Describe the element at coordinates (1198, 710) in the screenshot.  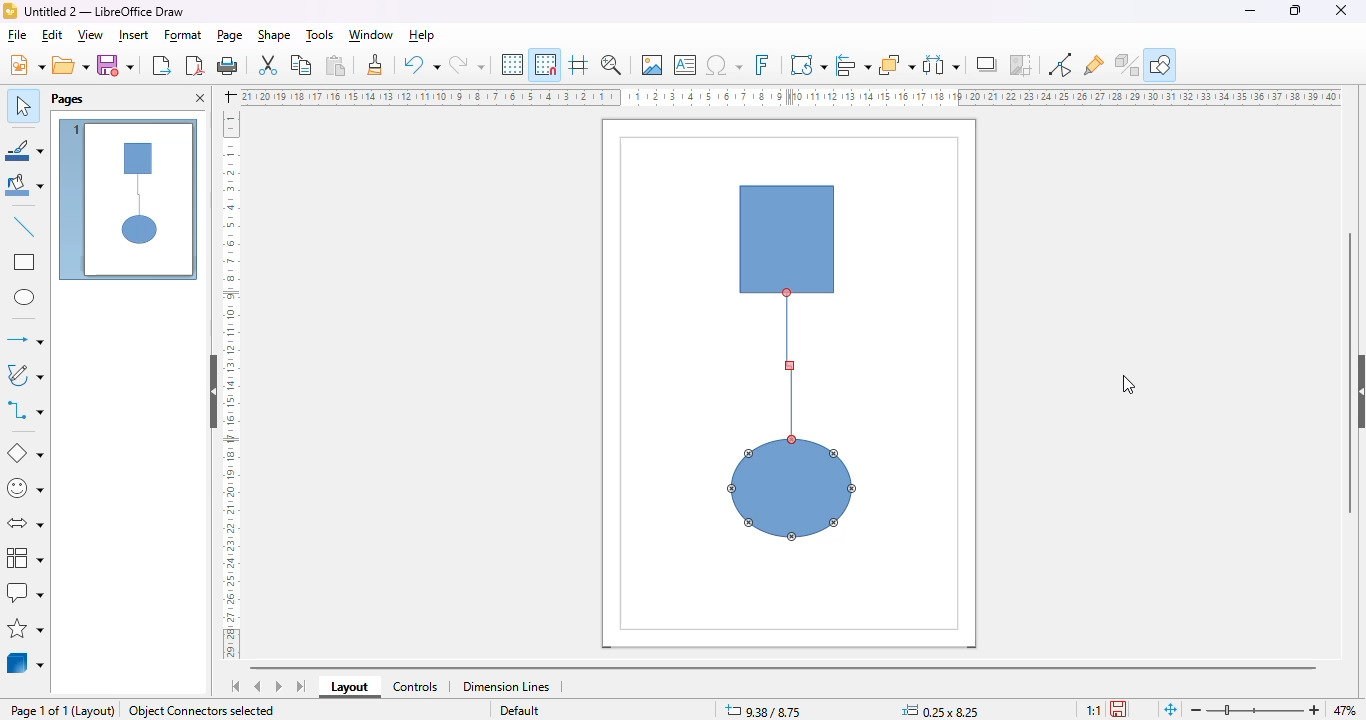
I see `zoom out` at that location.